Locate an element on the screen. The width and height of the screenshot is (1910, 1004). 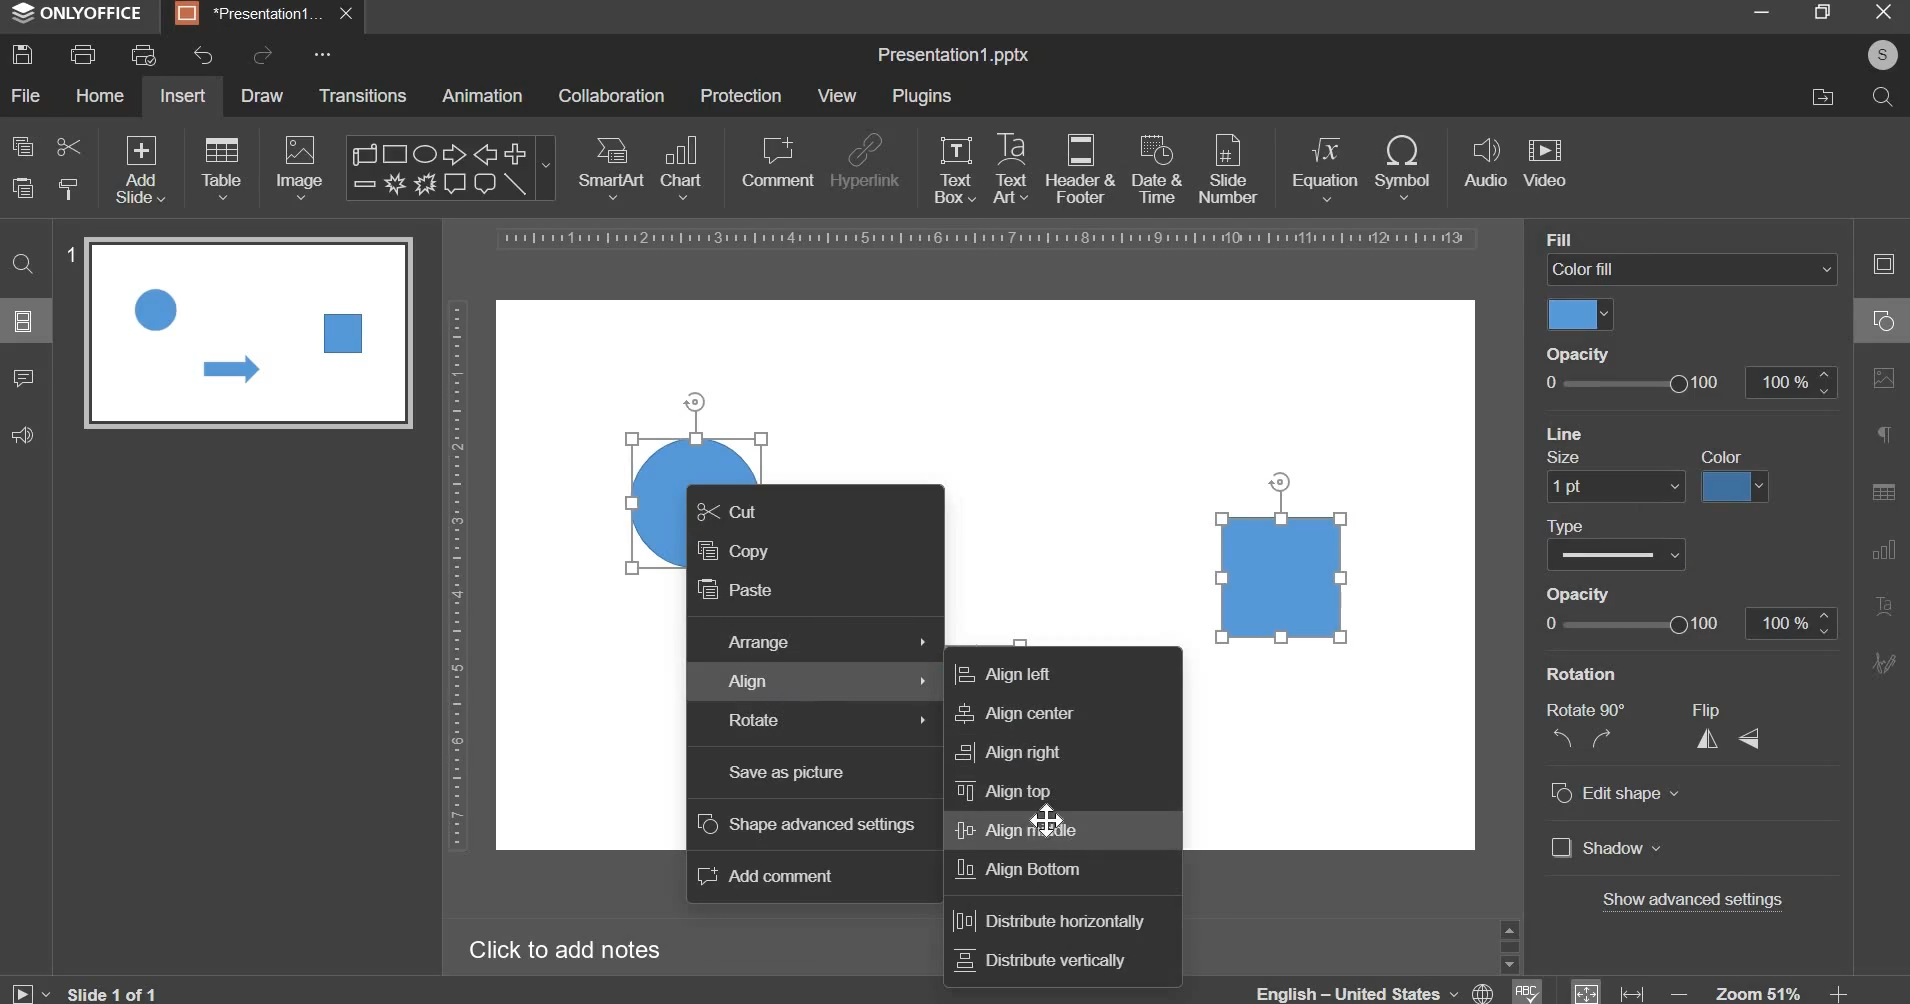
rectangle is located at coordinates (1283, 576).